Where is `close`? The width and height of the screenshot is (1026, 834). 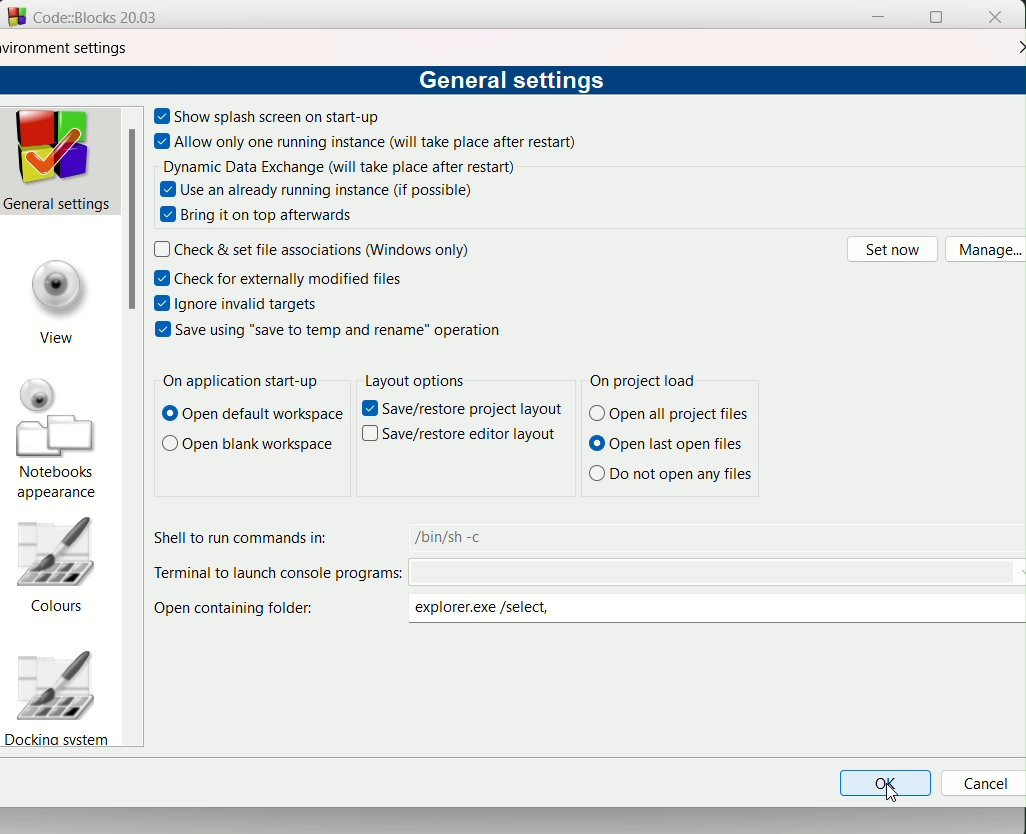
close is located at coordinates (996, 17).